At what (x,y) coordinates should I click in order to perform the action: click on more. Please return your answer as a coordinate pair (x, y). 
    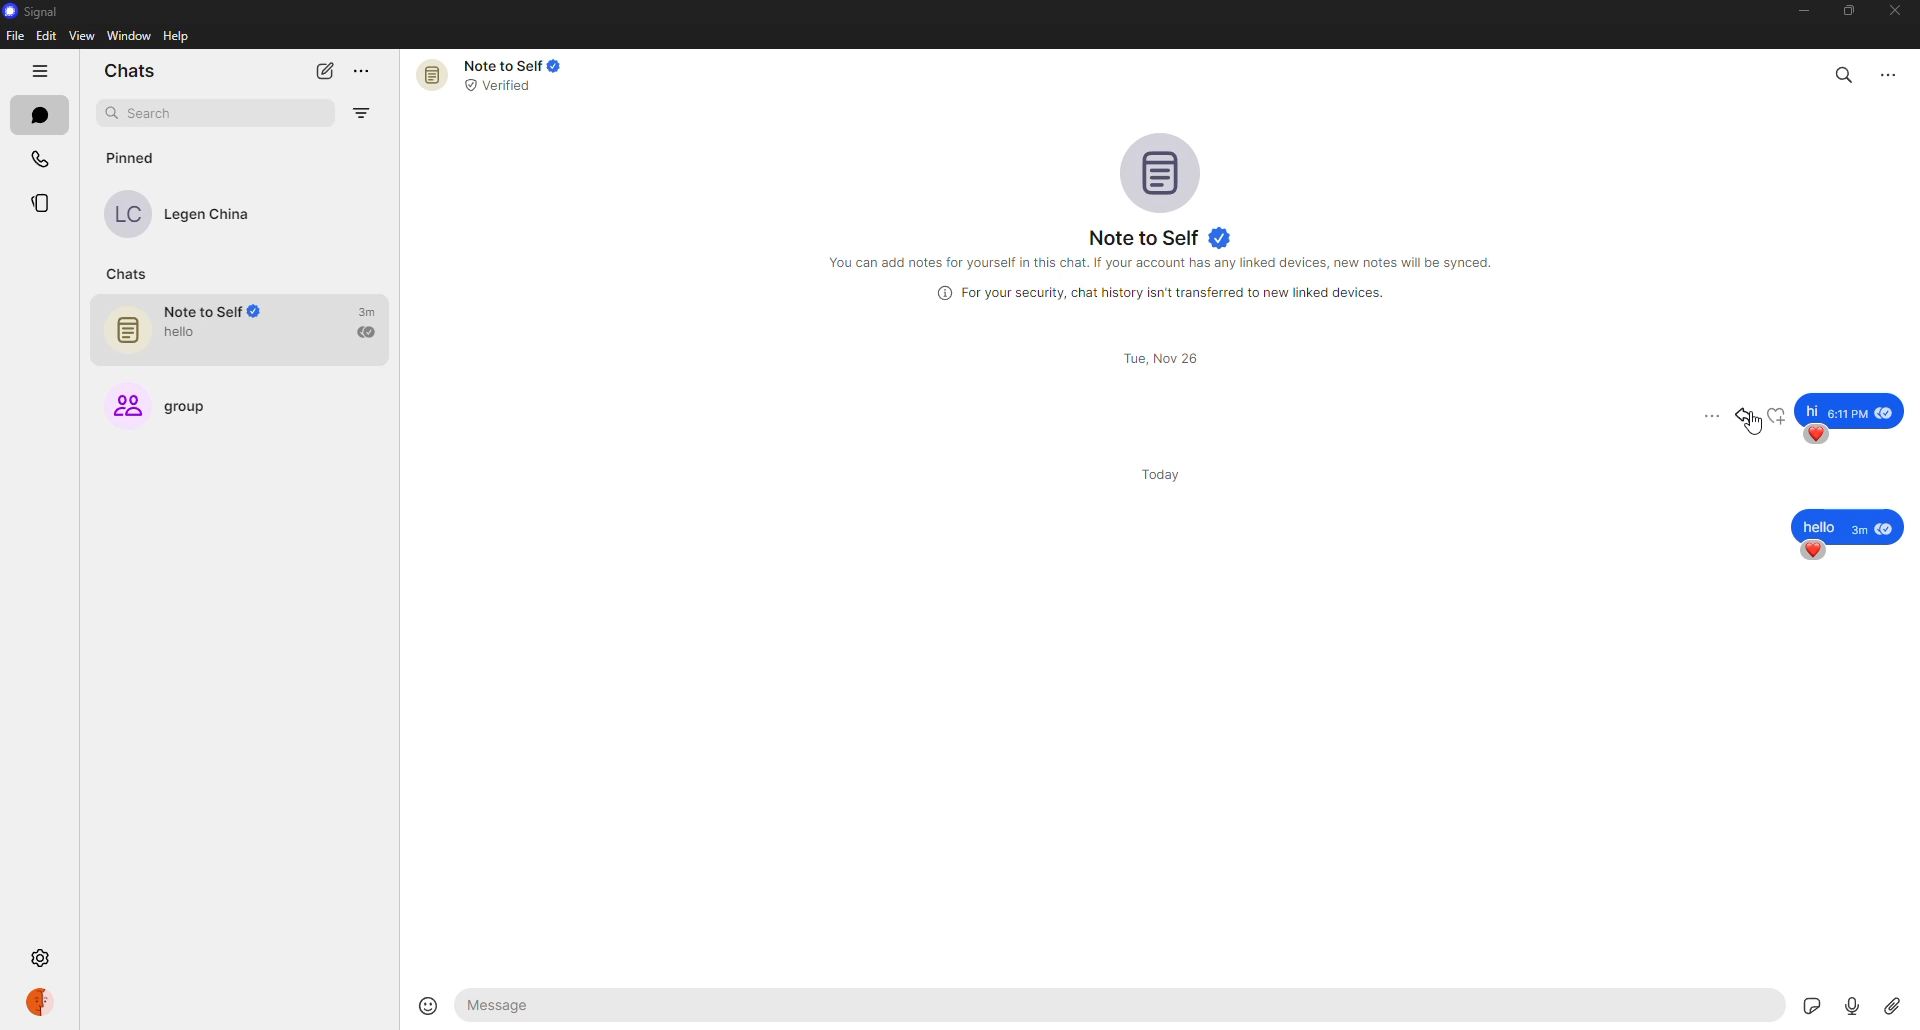
    Looking at the image, I should click on (367, 70).